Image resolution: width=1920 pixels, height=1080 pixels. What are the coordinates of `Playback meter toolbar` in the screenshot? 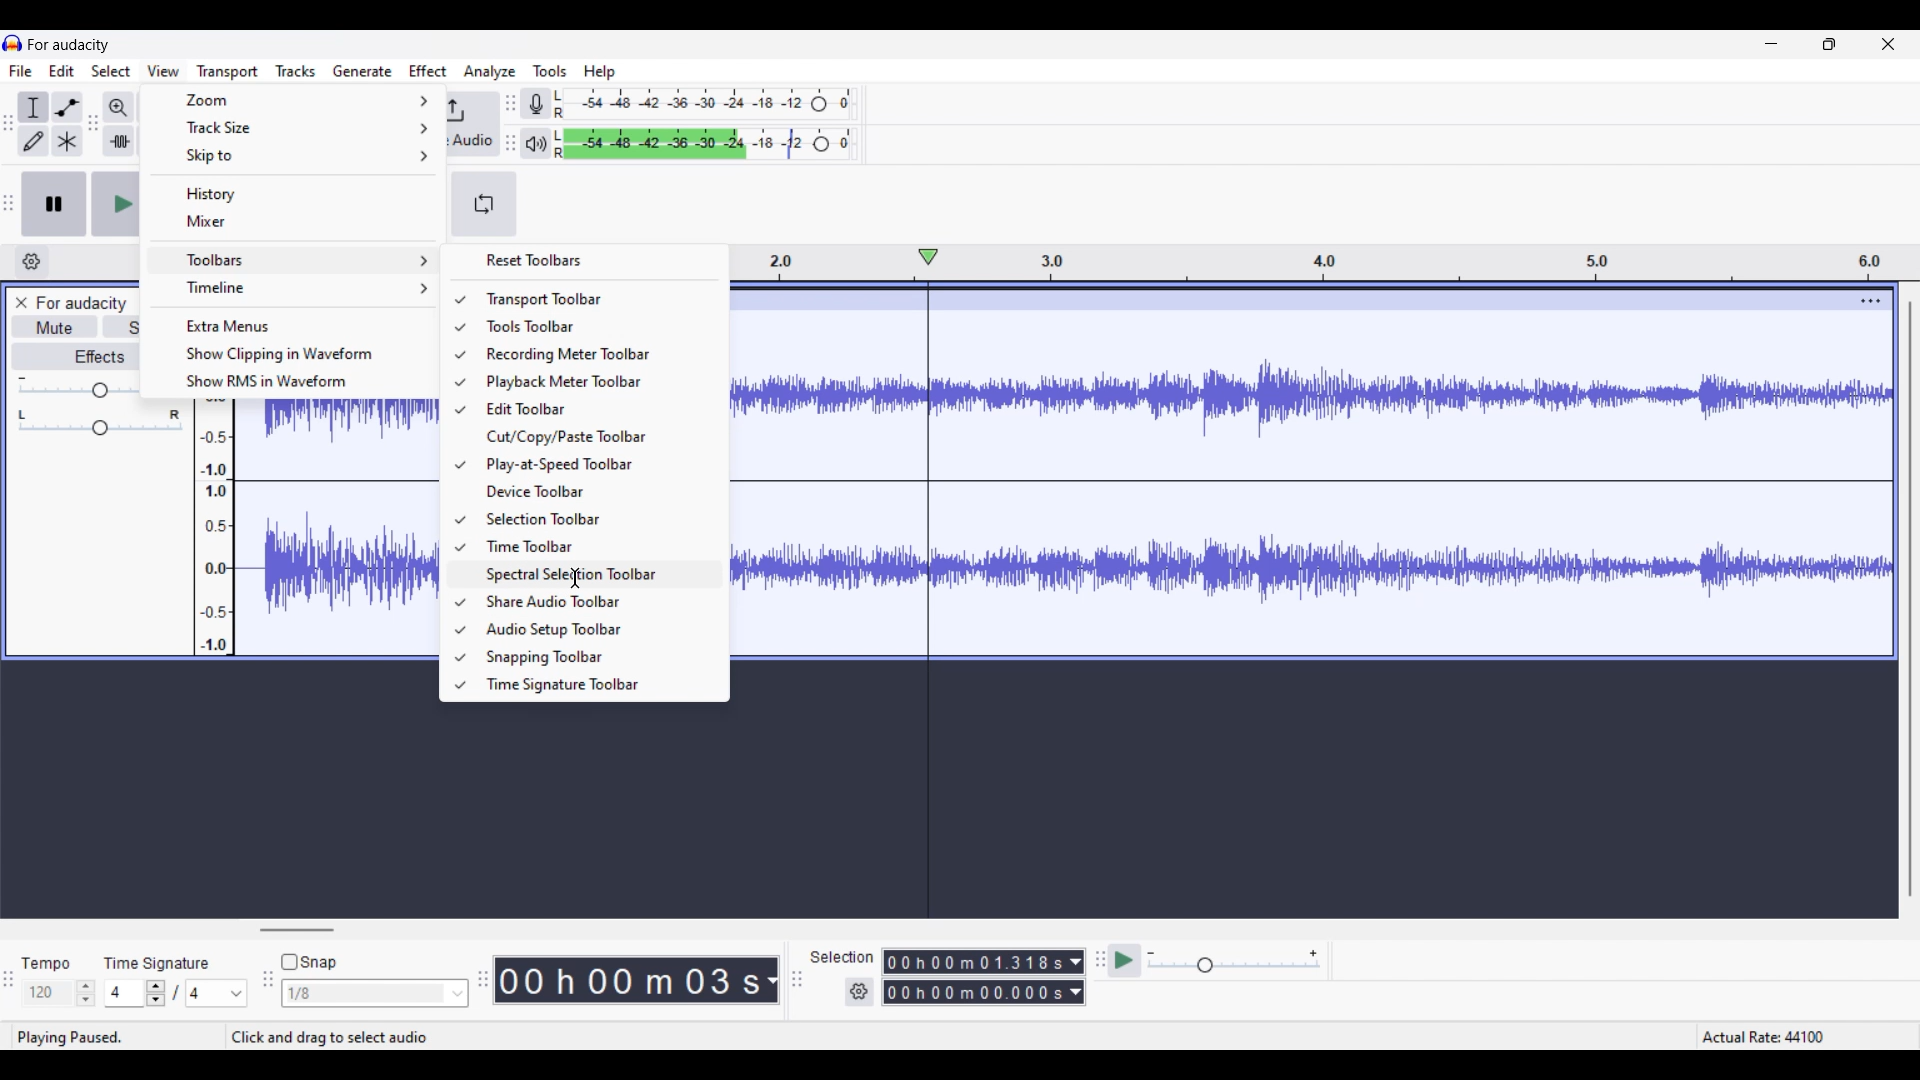 It's located at (592, 382).